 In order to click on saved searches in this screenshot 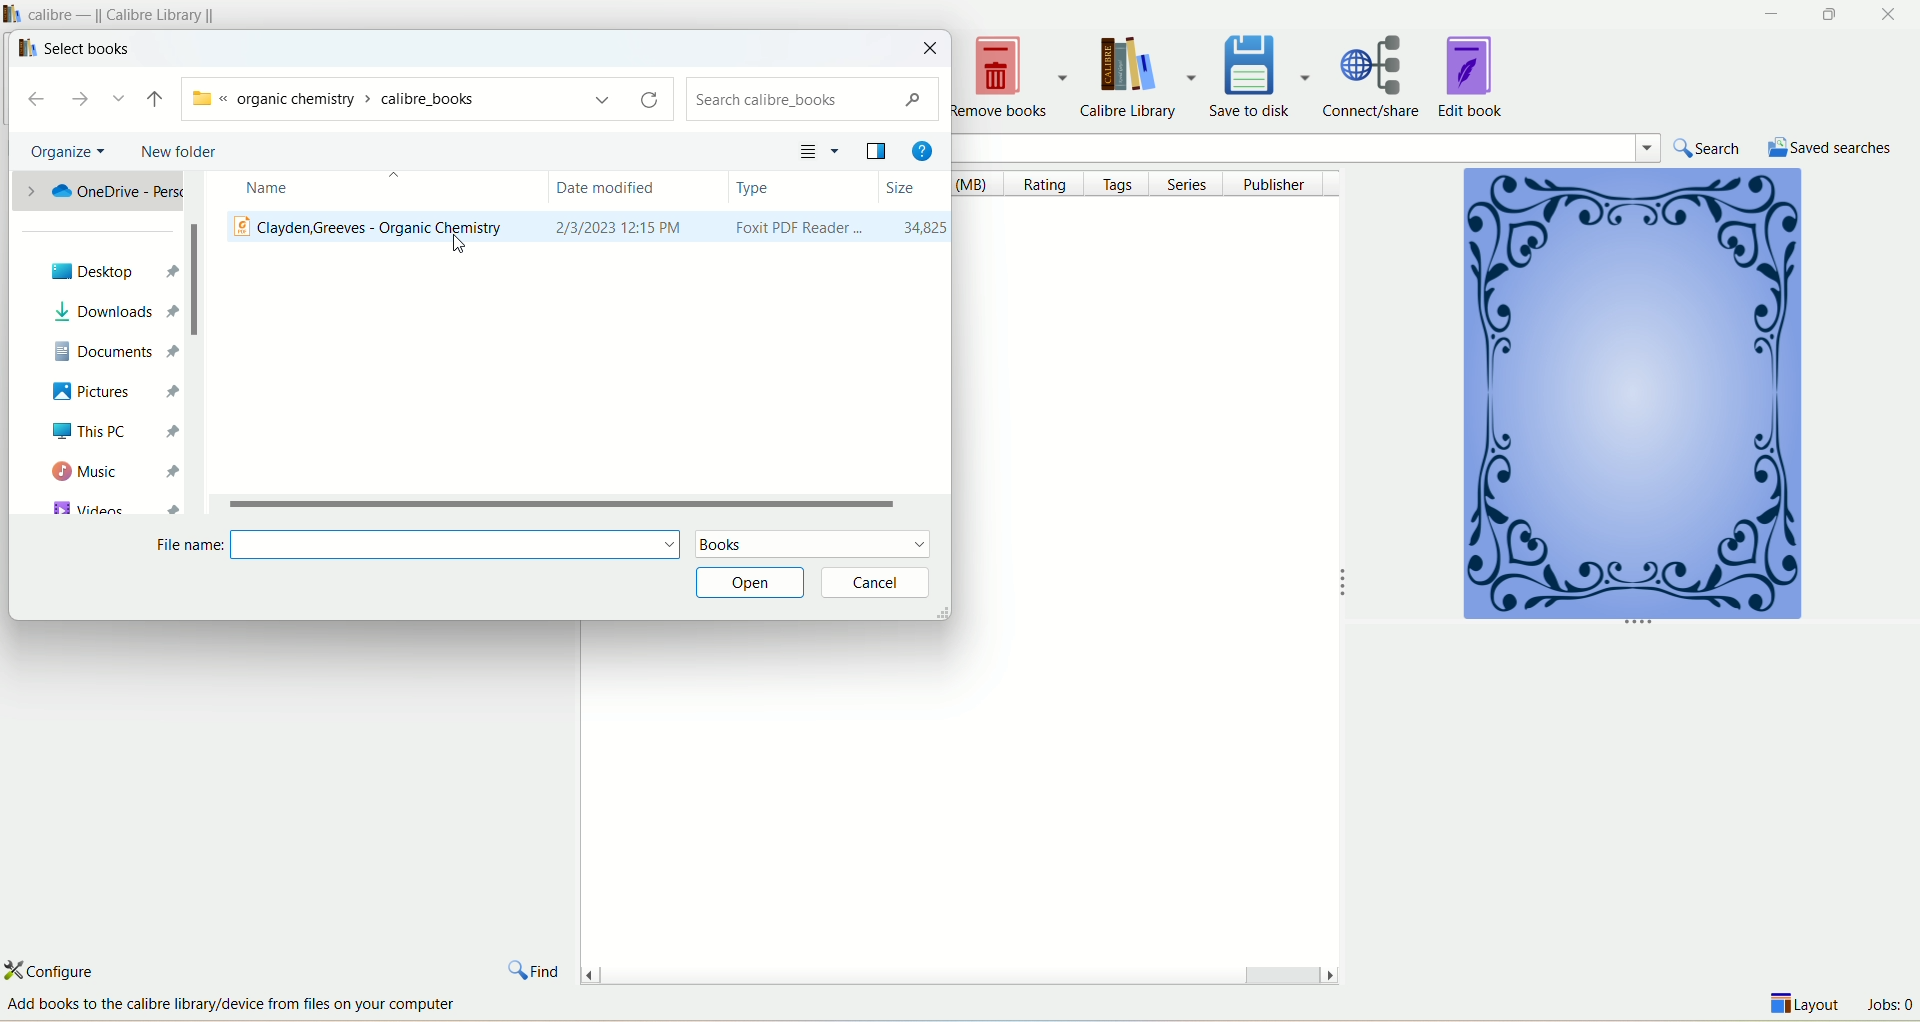, I will do `click(1831, 146)`.